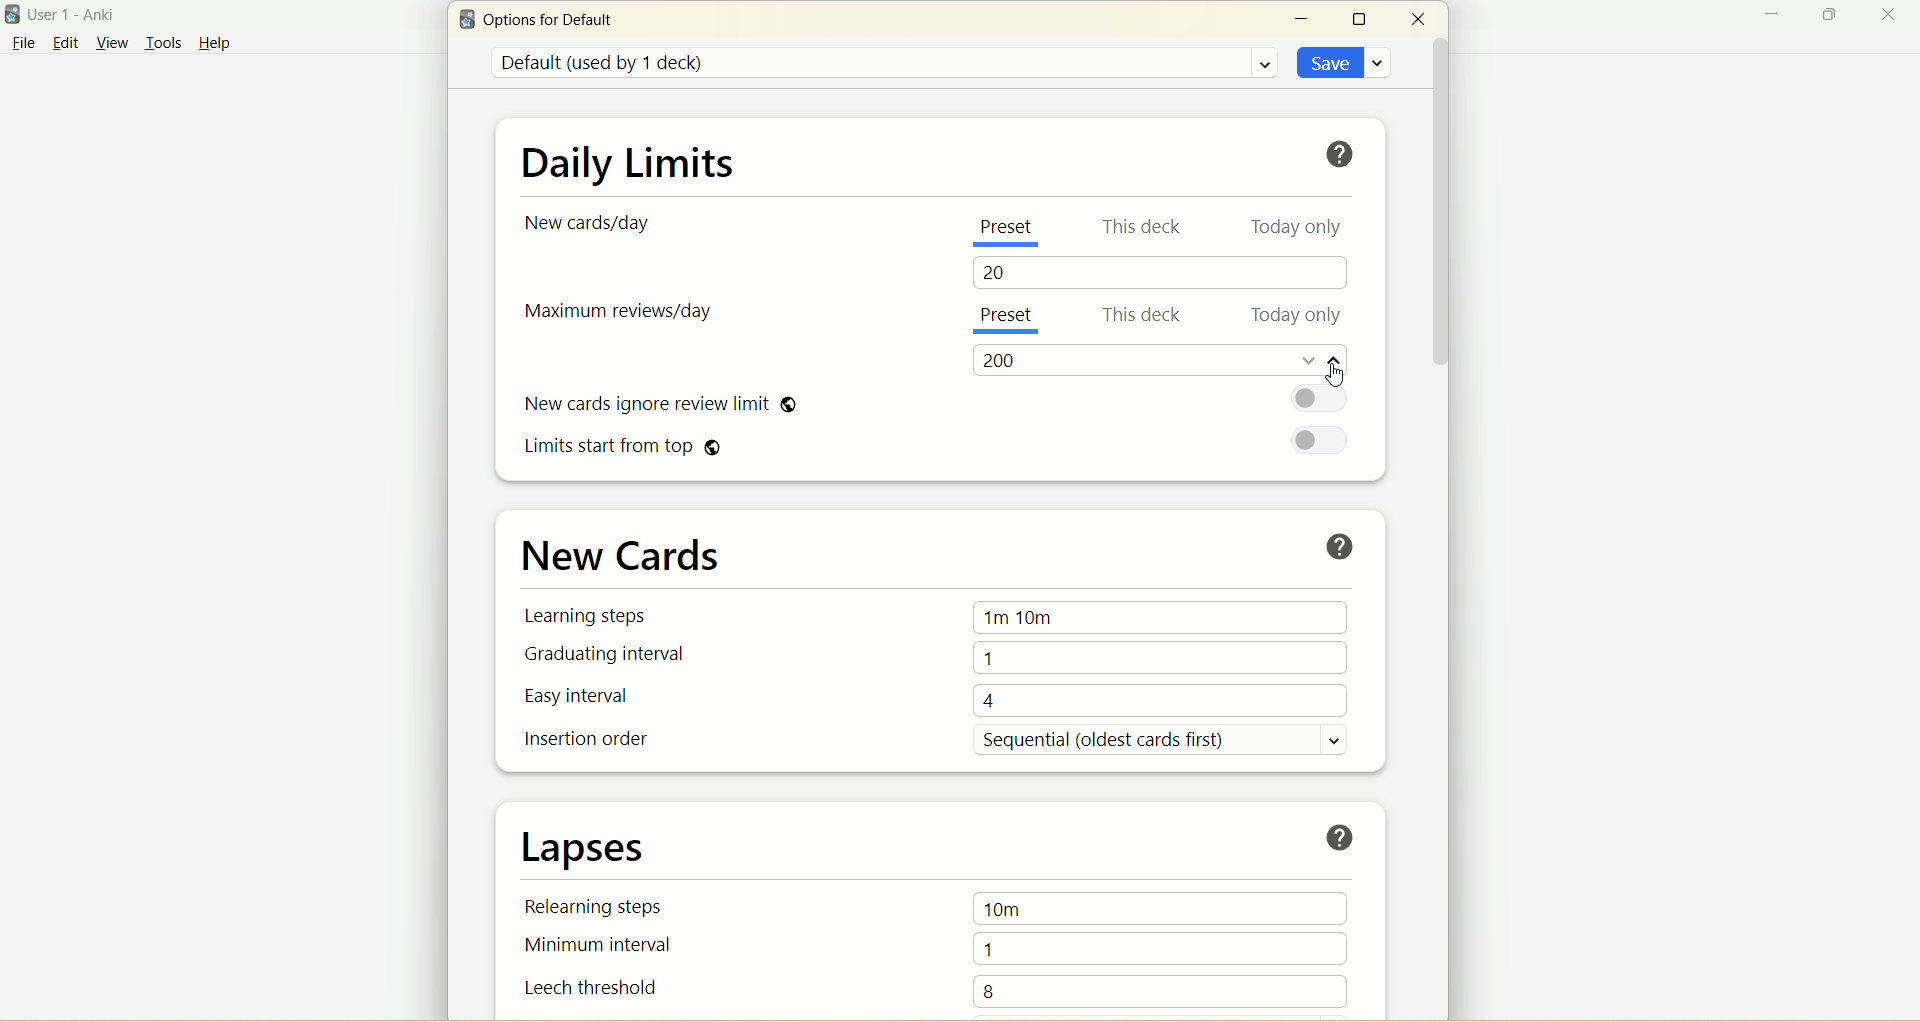  I want to click on graduating interval, so click(607, 654).